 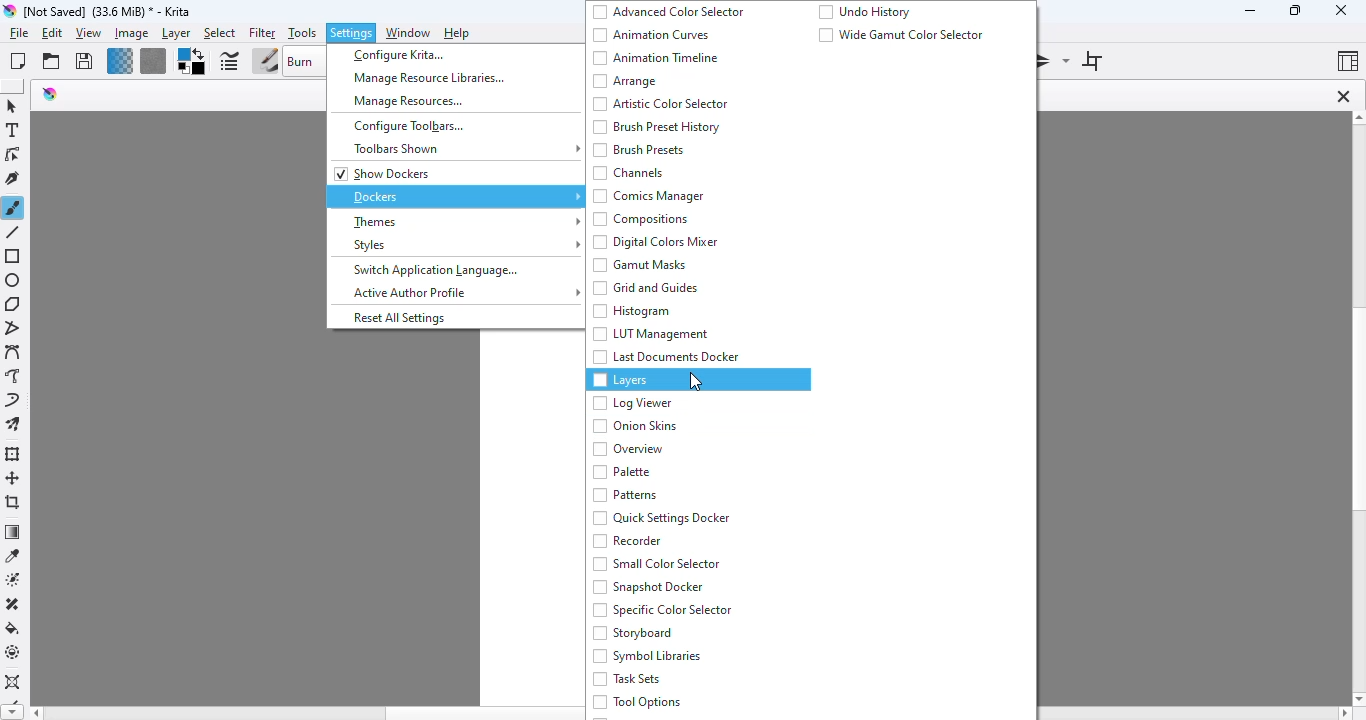 I want to click on dynamic brush tool, so click(x=12, y=401).